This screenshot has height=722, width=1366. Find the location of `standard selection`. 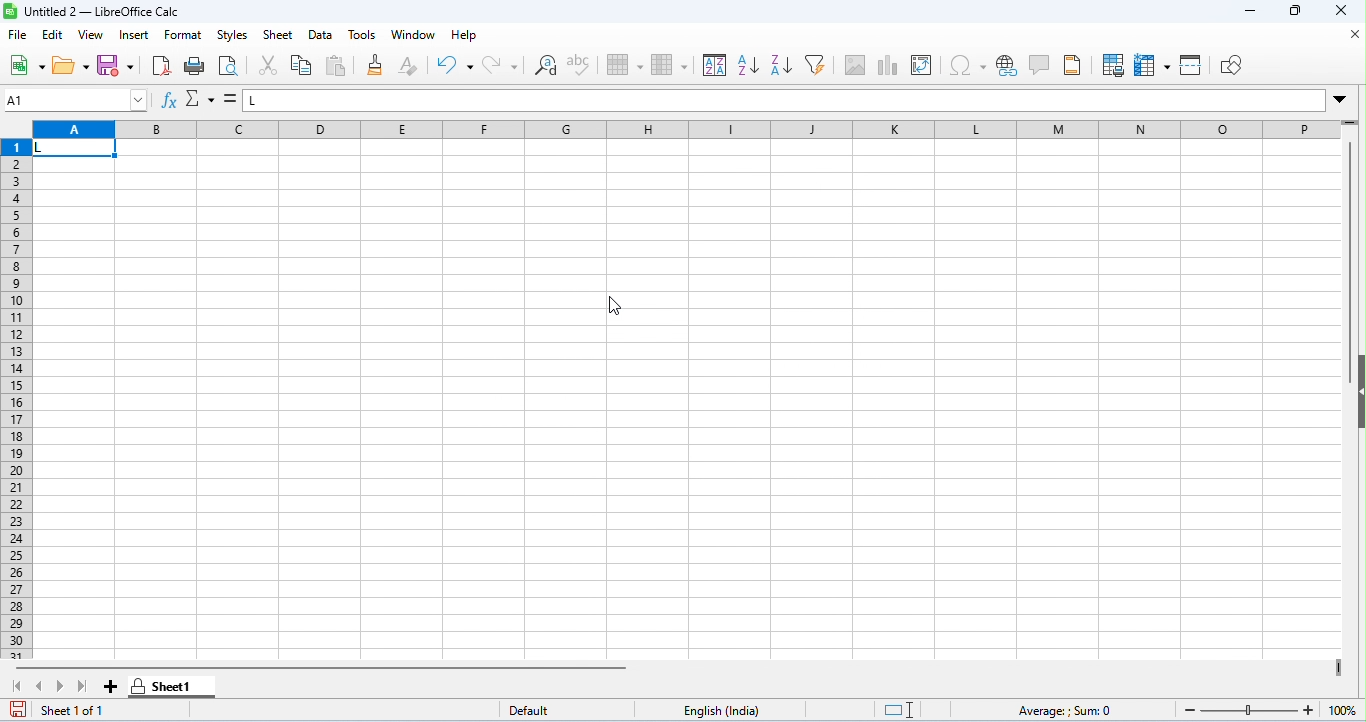

standard selection is located at coordinates (901, 710).